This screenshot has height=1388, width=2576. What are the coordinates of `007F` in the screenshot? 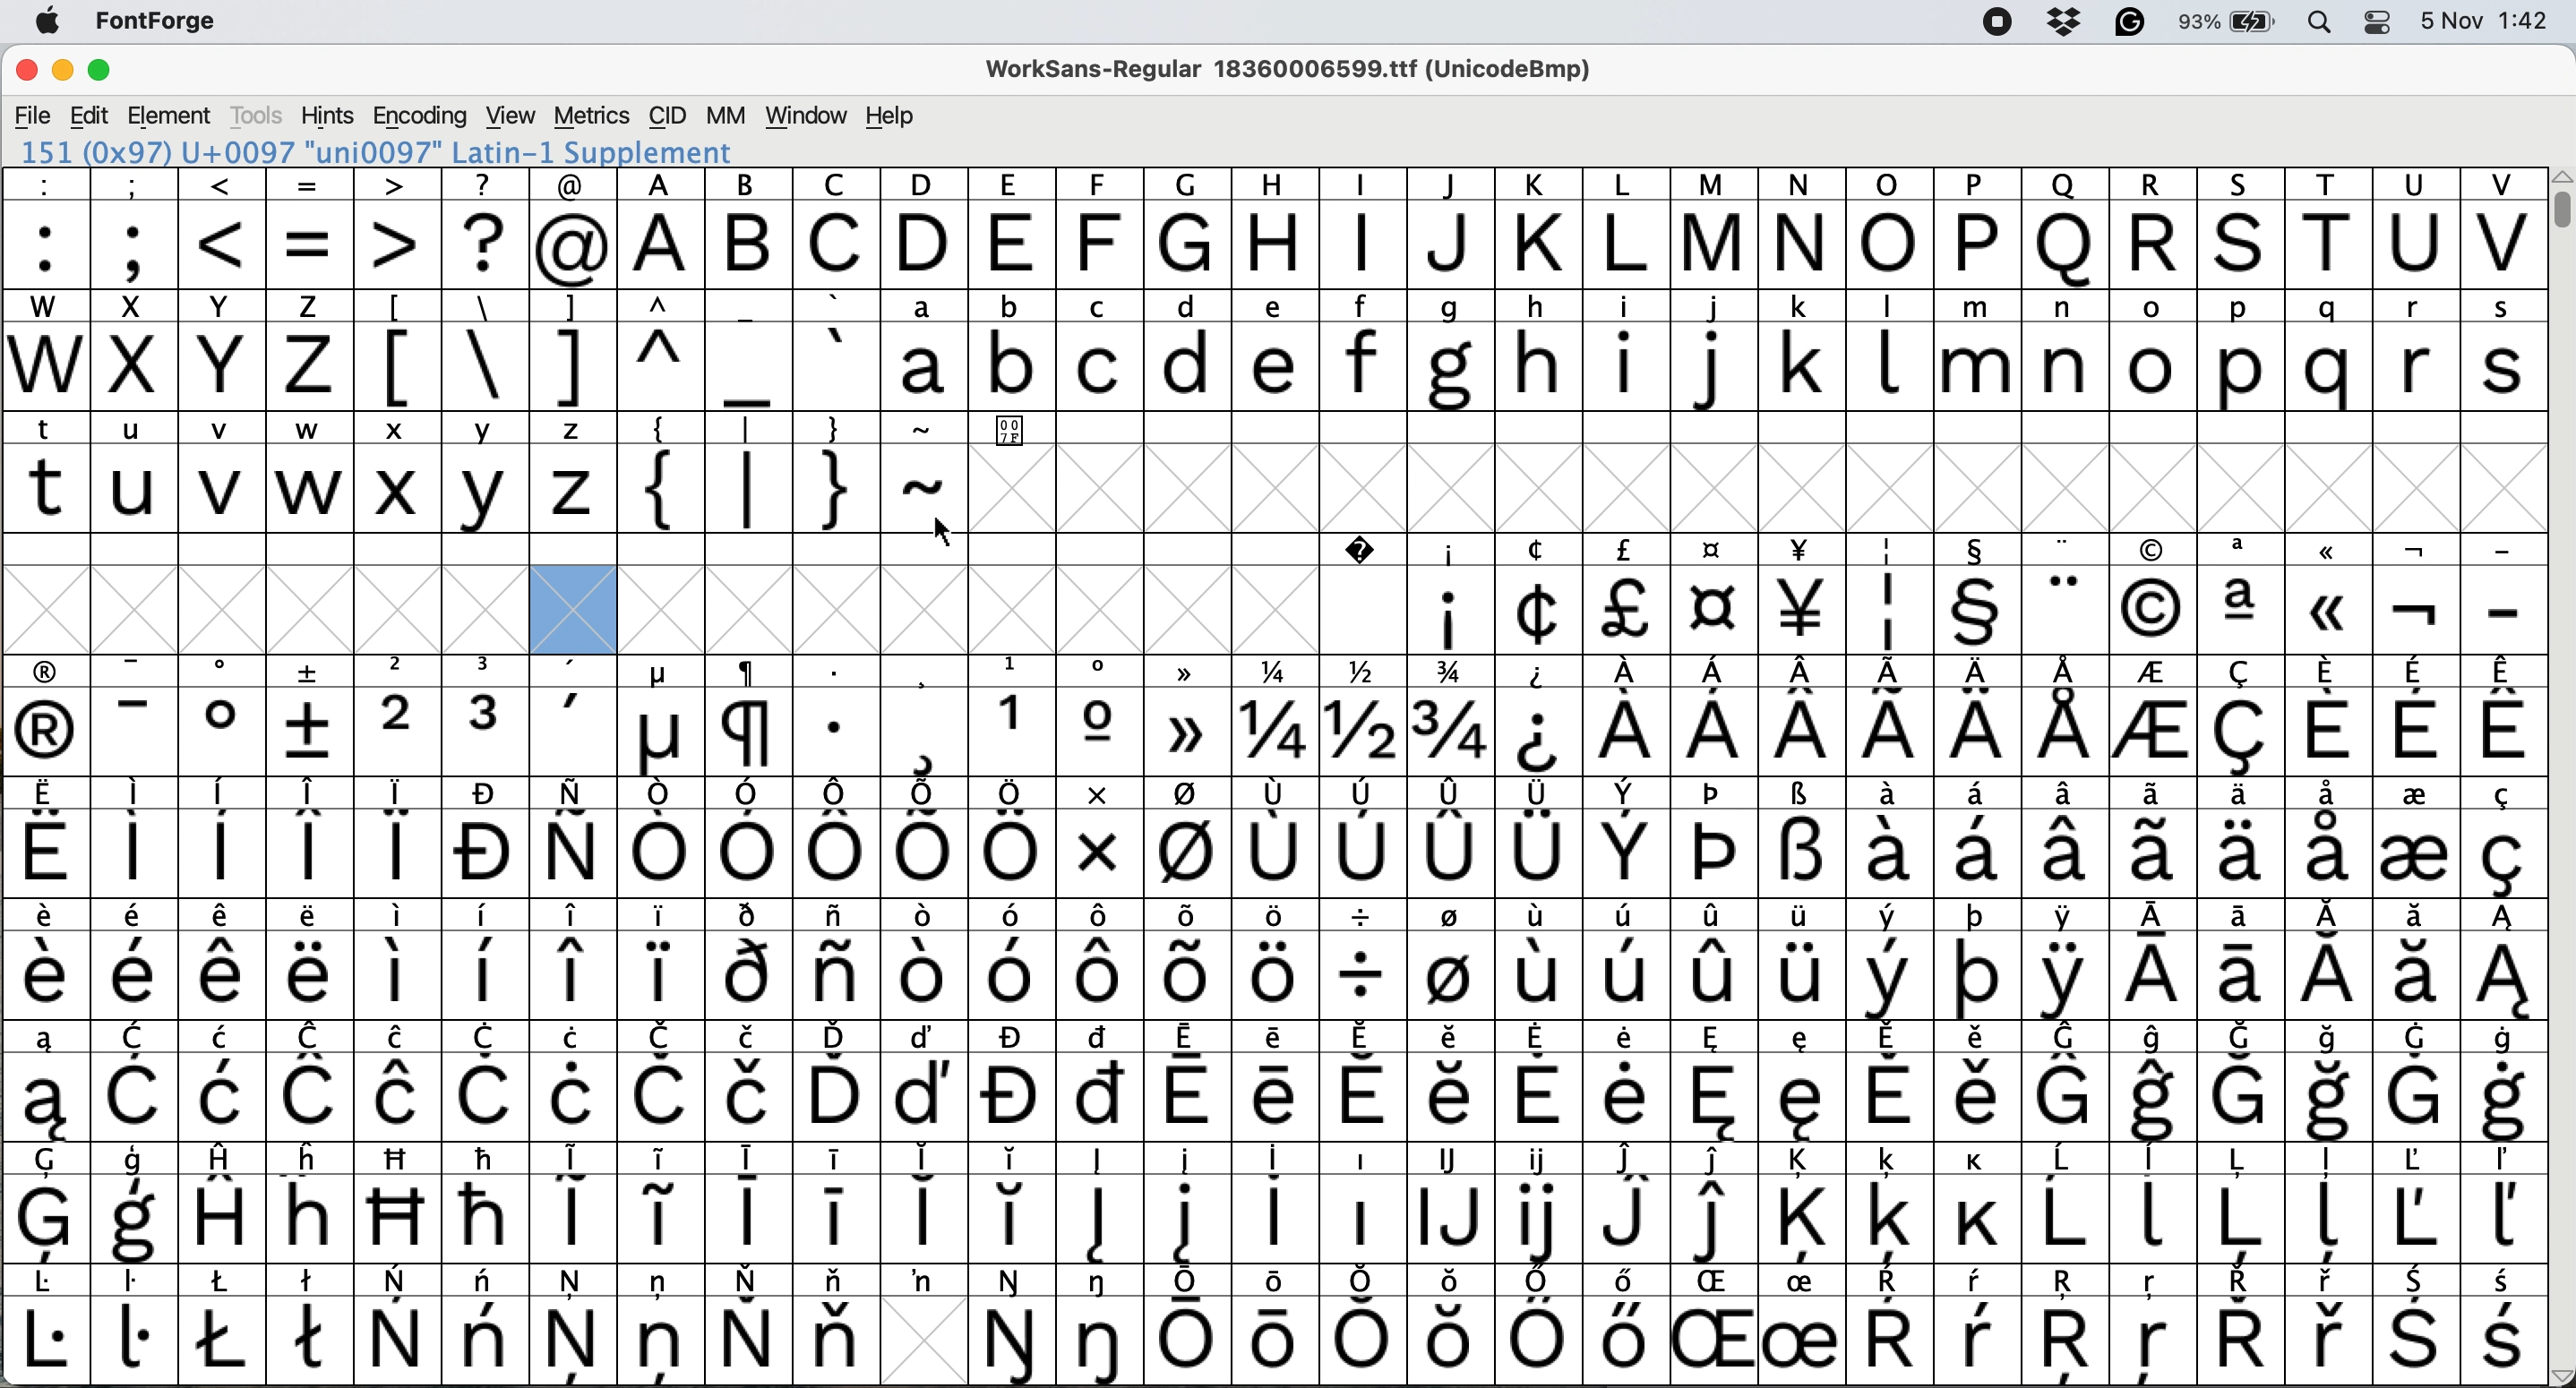 It's located at (1010, 433).